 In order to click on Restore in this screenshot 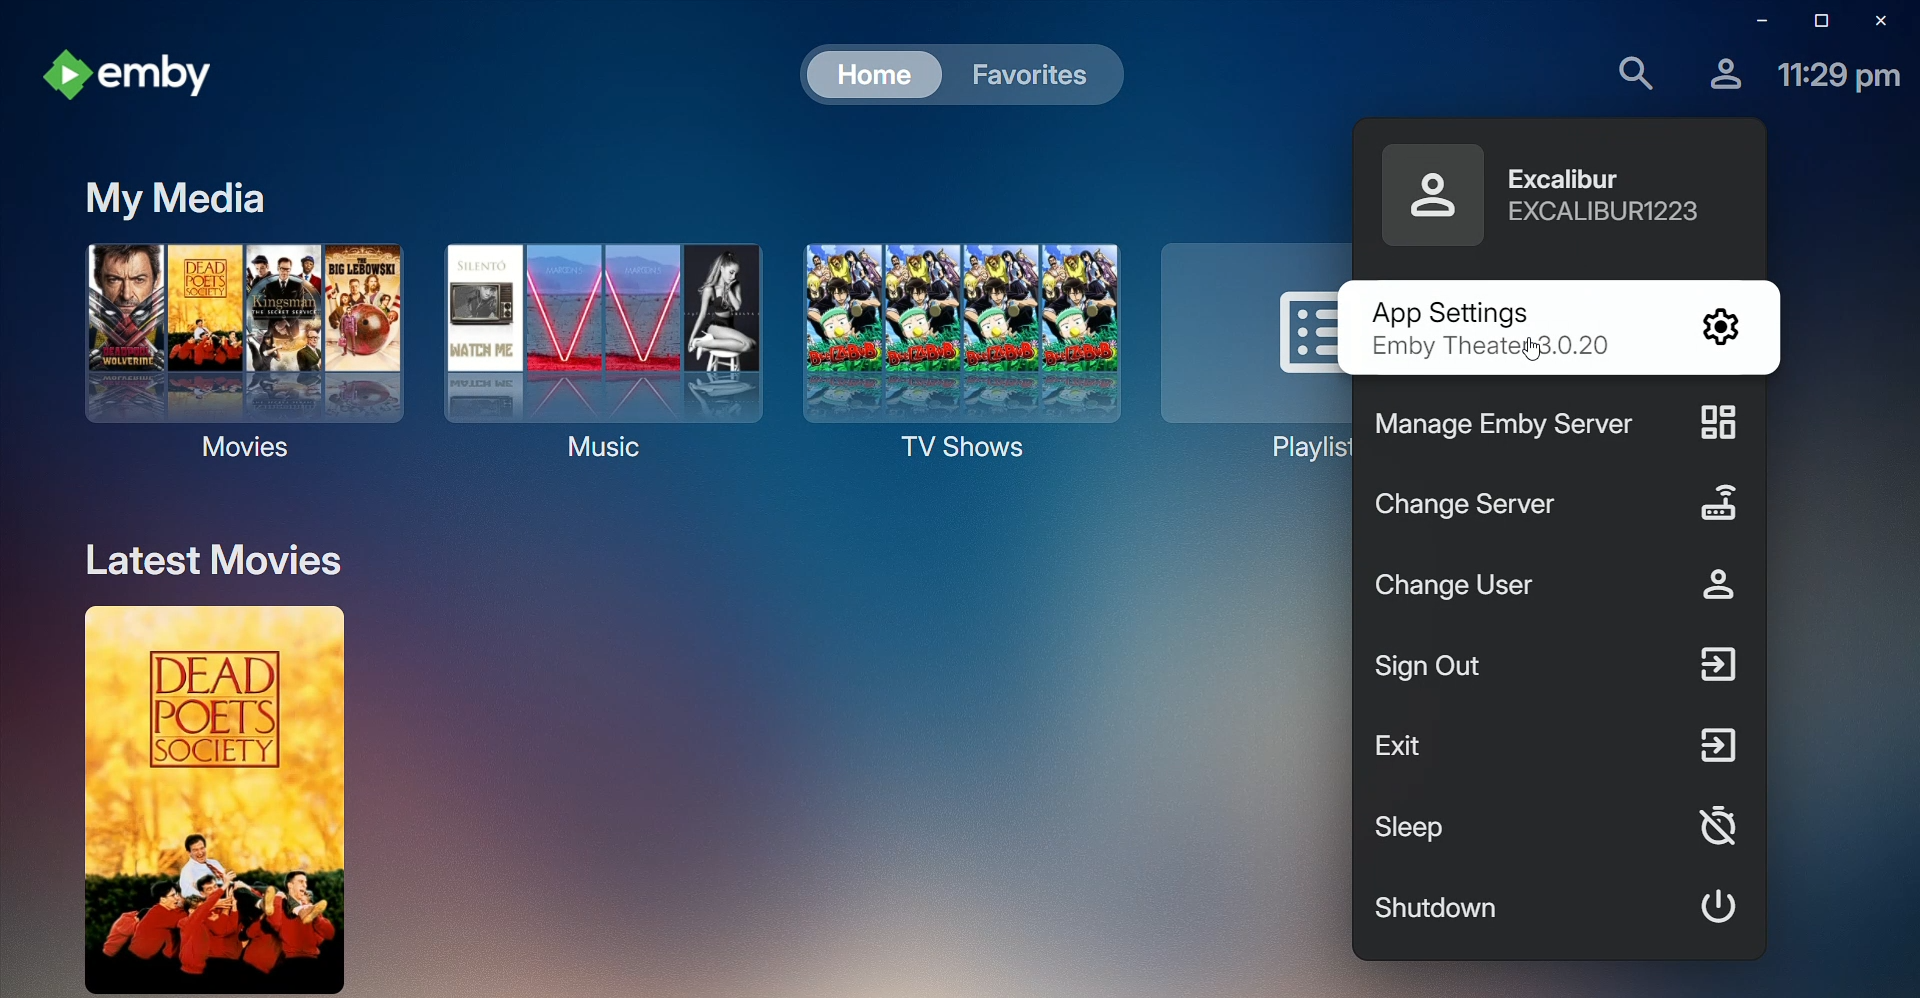, I will do `click(1816, 20)`.